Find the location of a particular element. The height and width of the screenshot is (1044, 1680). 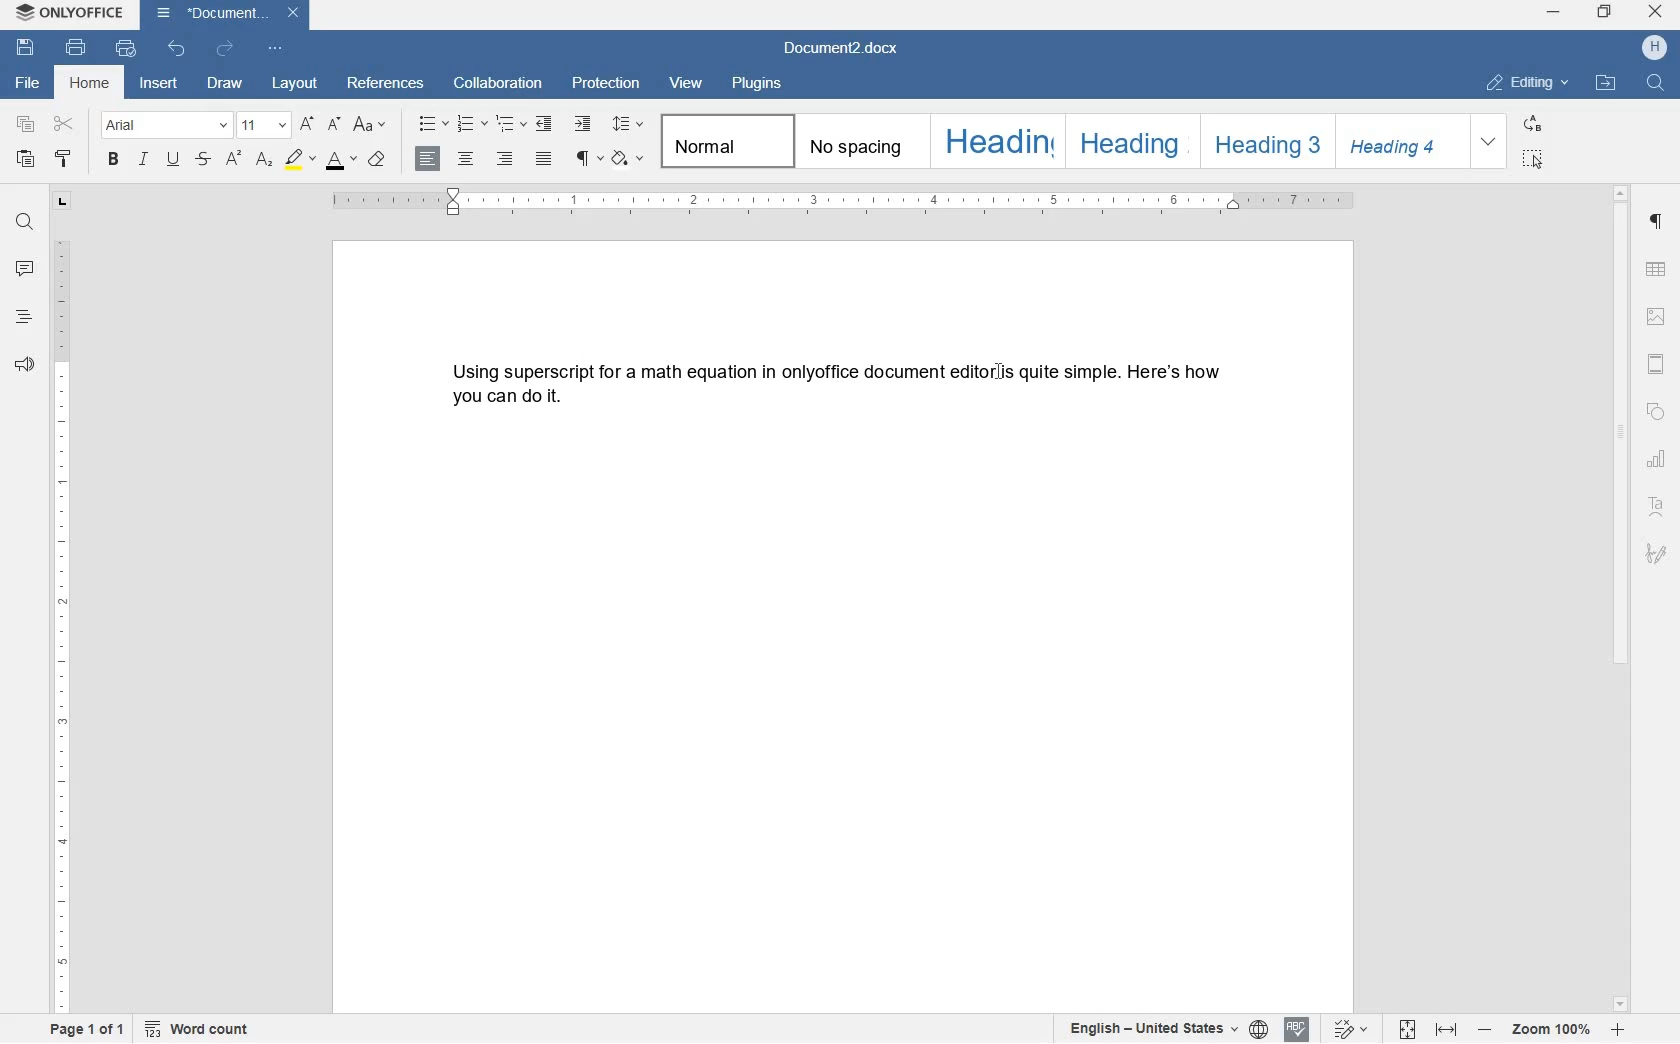

references is located at coordinates (386, 85).